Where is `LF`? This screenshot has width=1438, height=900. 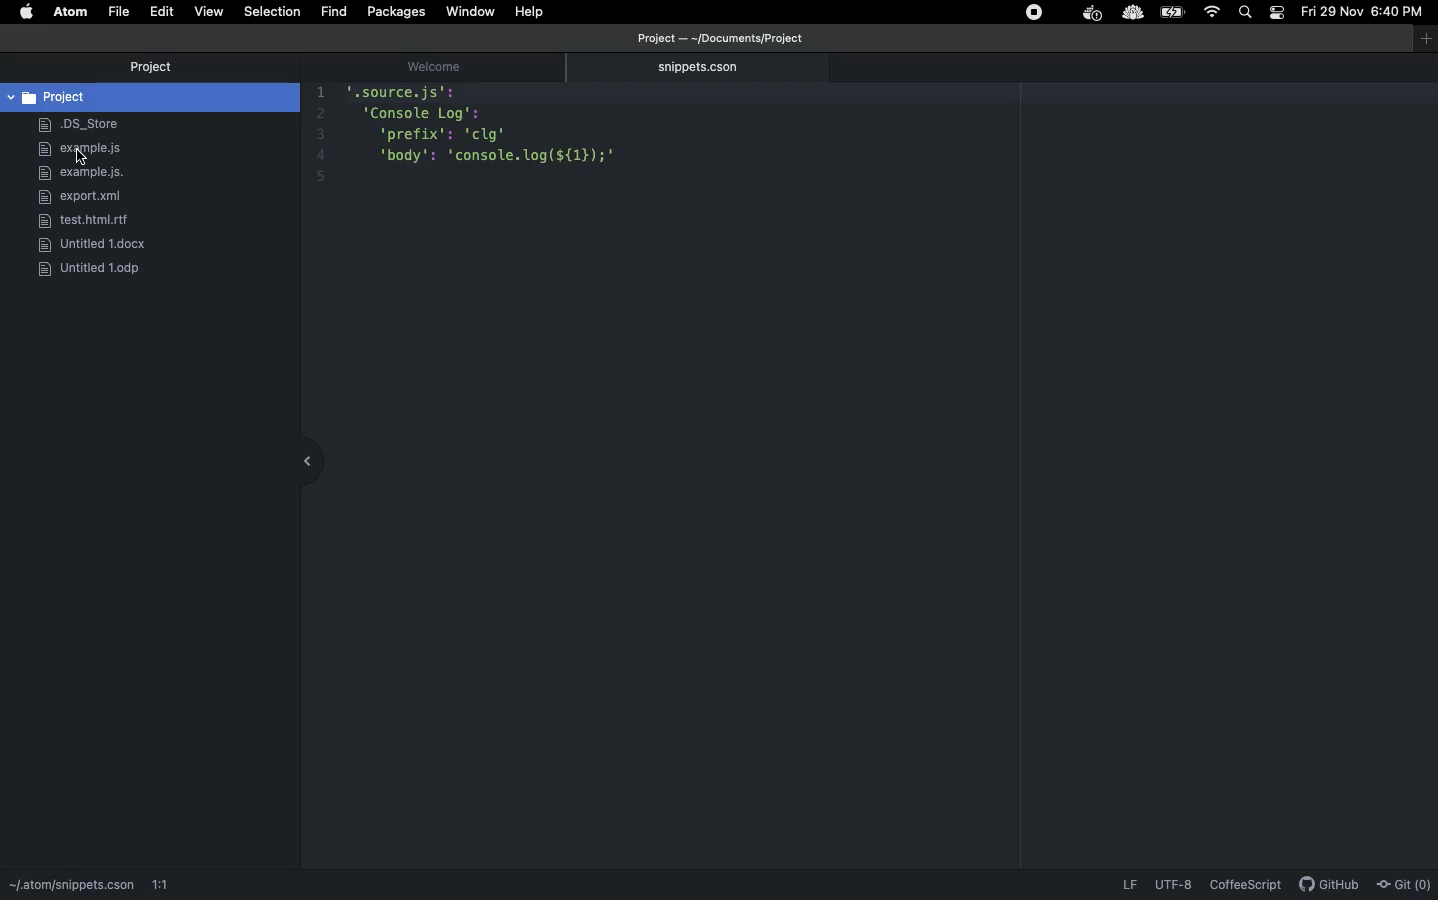
LF is located at coordinates (1132, 884).